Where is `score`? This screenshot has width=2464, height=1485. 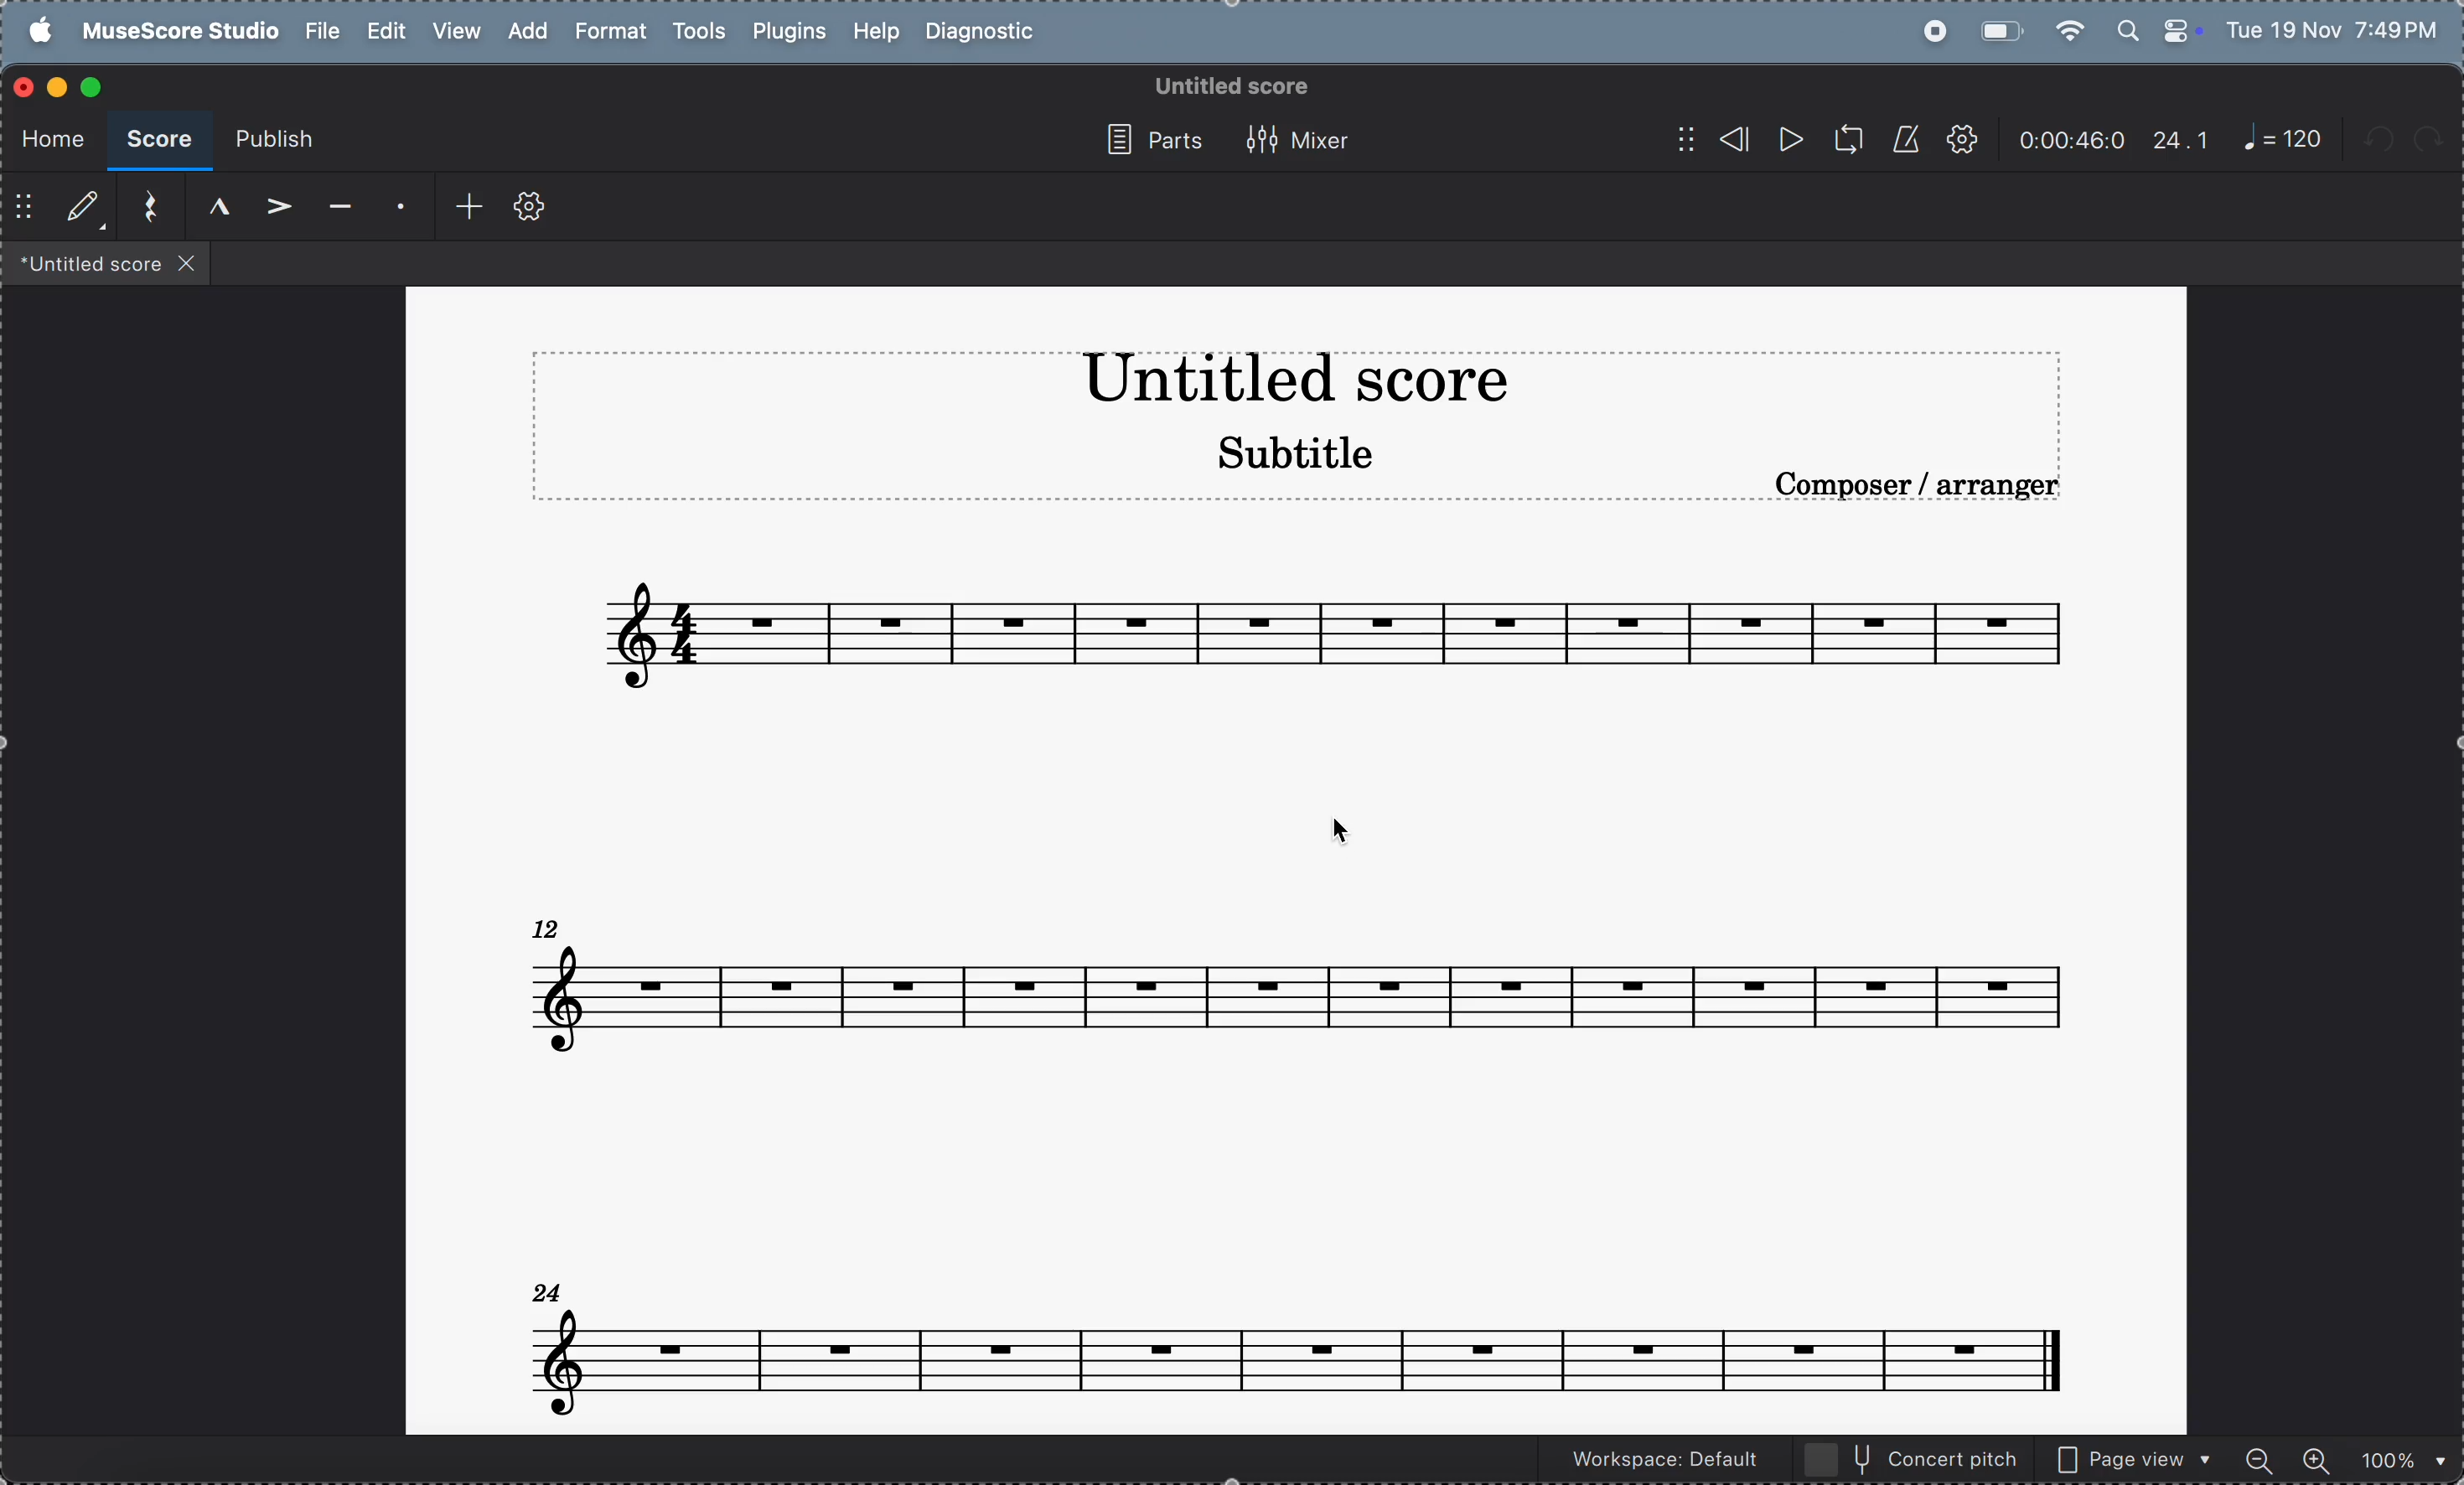 score is located at coordinates (158, 141).